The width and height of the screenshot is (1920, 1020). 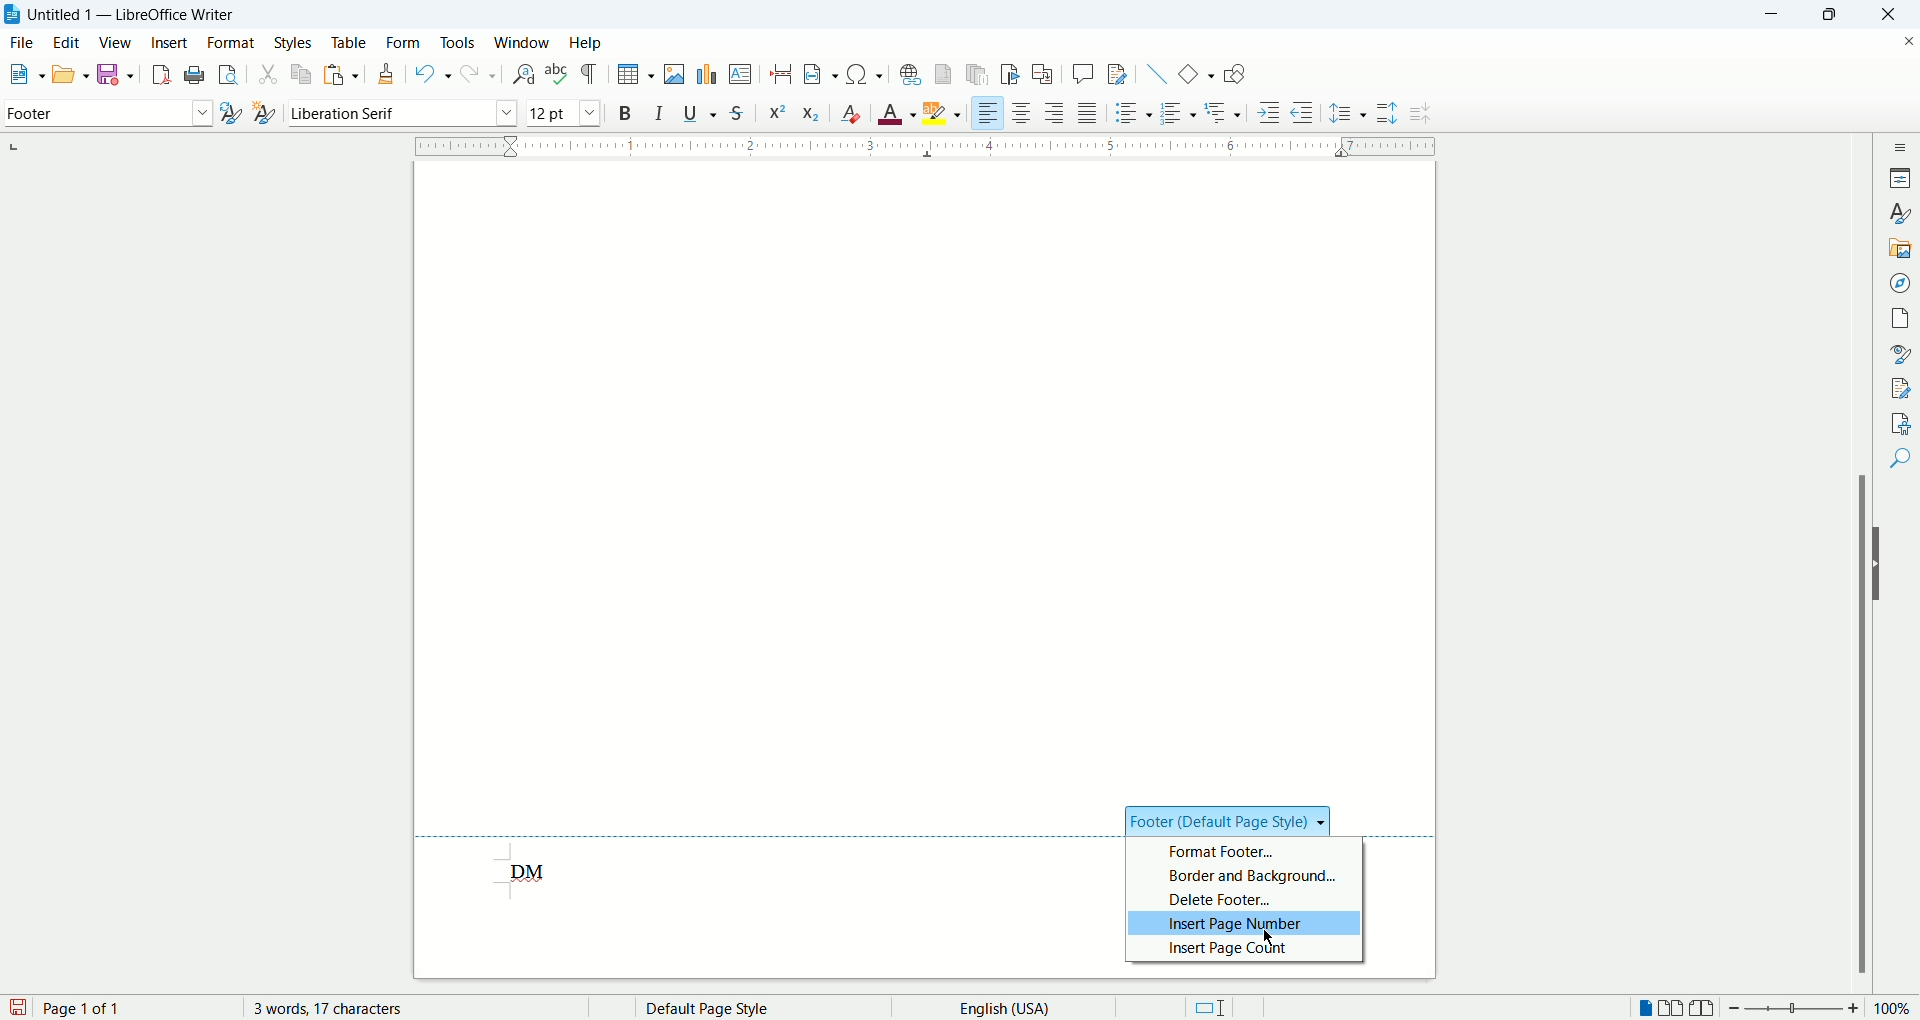 I want to click on align left, so click(x=989, y=114).